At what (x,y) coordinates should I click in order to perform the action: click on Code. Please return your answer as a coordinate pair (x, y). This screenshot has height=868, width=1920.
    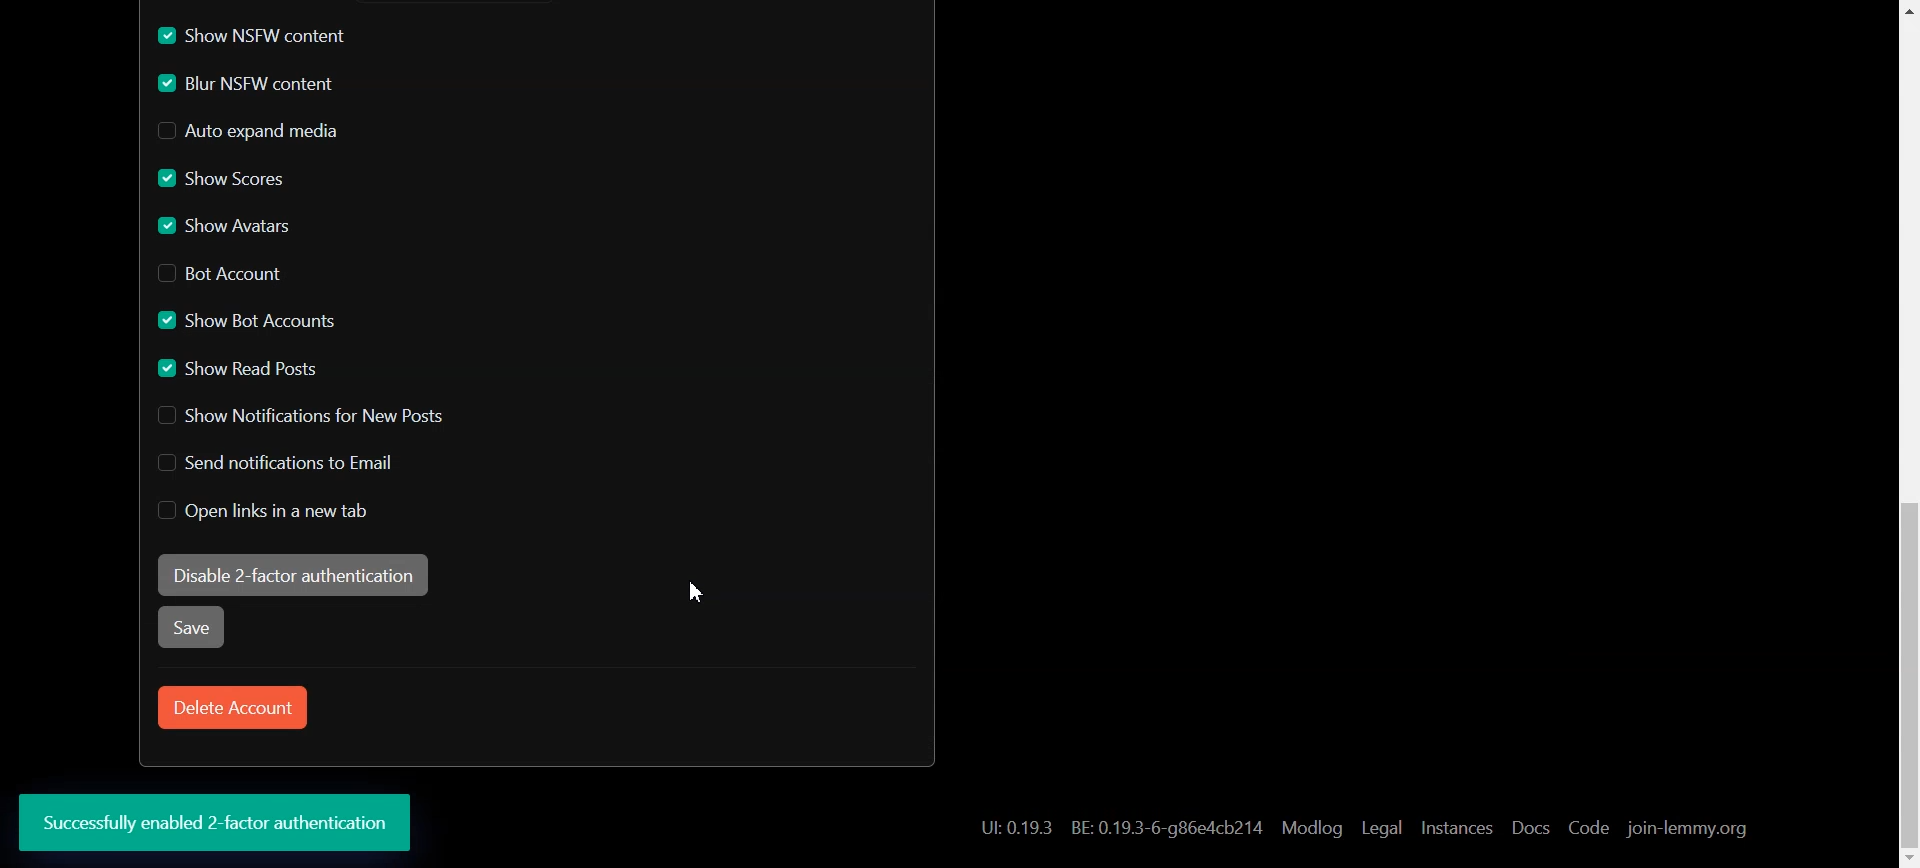
    Looking at the image, I should click on (1589, 828).